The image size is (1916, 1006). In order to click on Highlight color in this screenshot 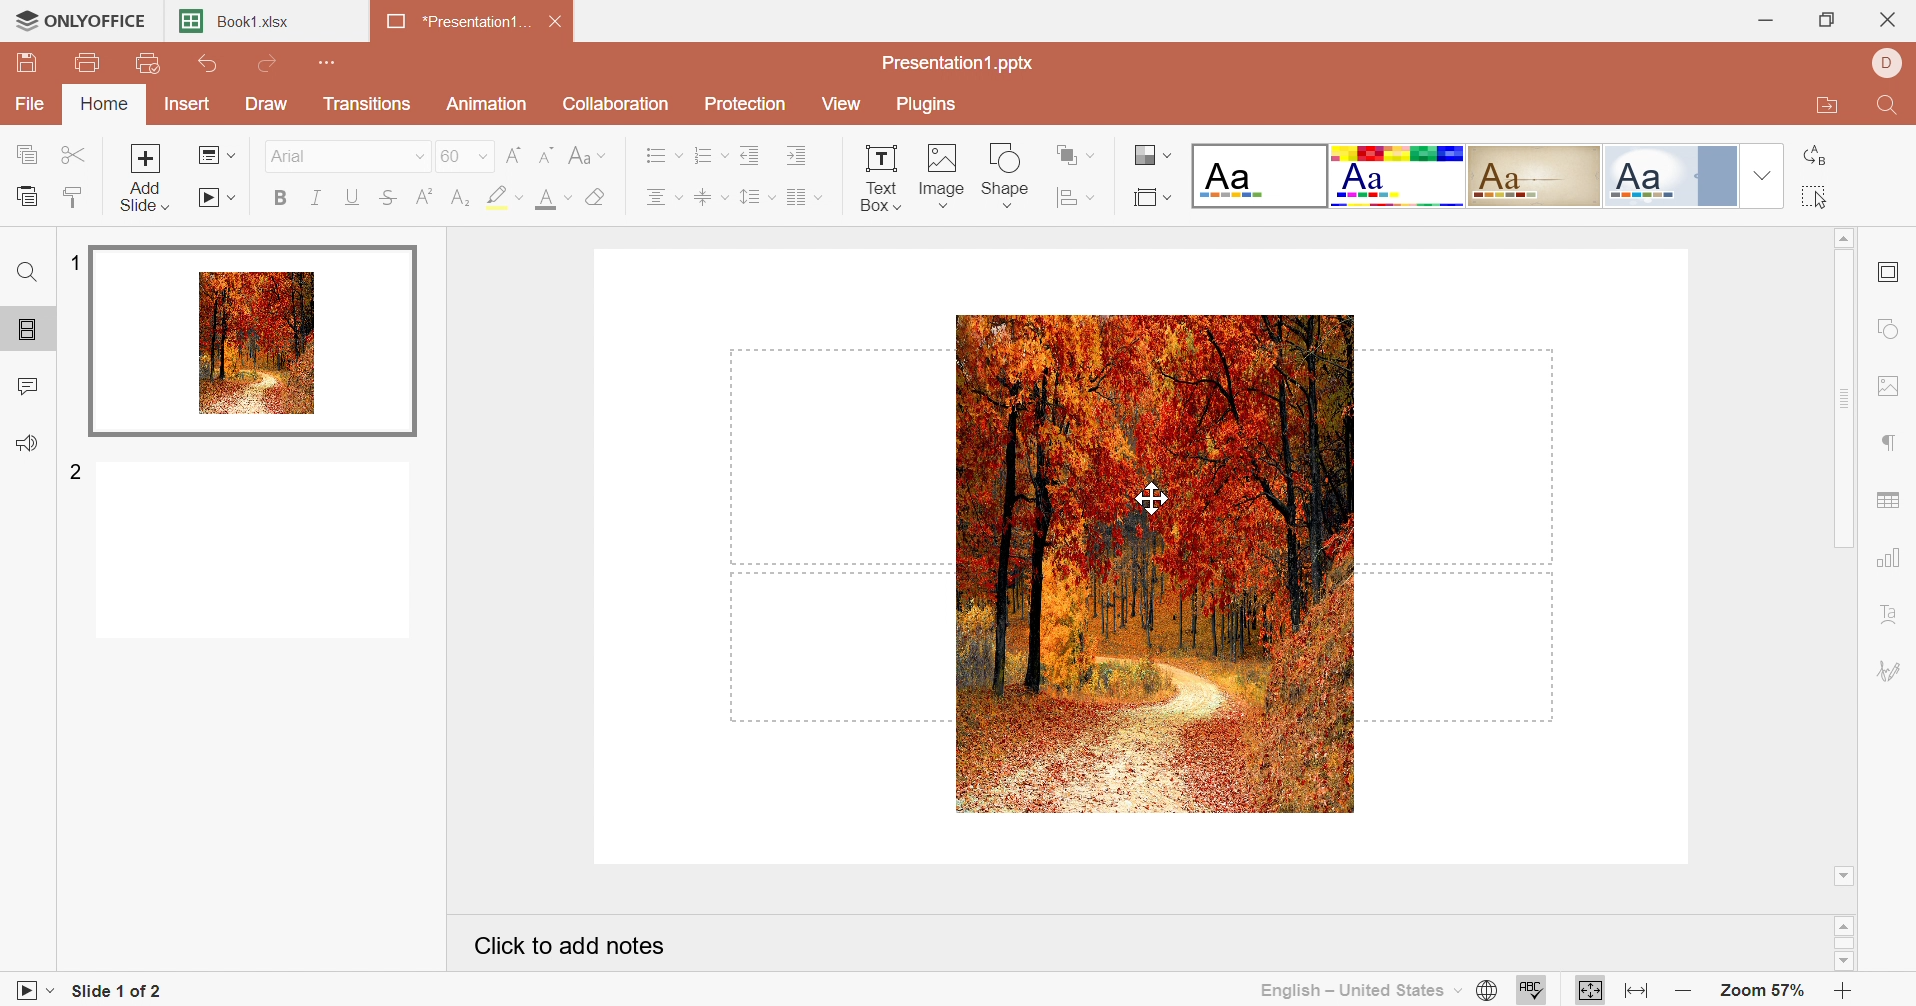, I will do `click(500, 197)`.